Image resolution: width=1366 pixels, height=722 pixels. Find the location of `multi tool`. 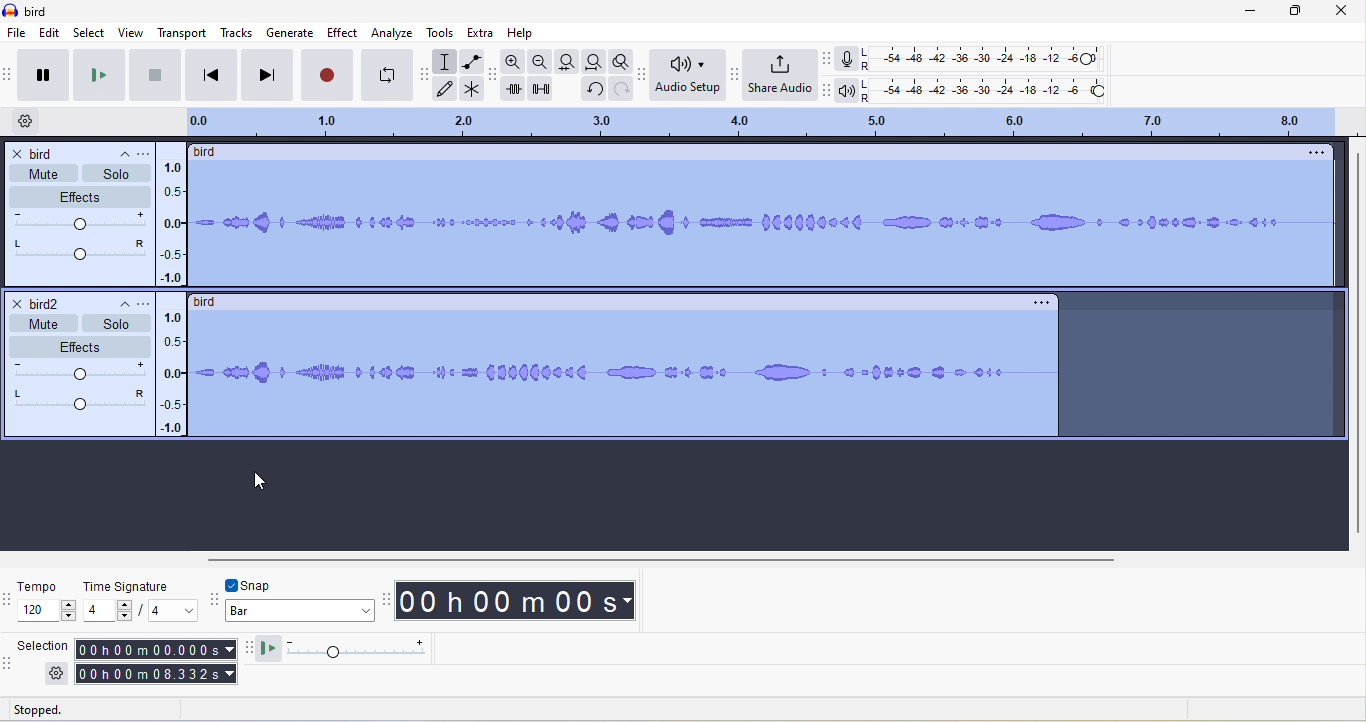

multi tool is located at coordinates (470, 91).